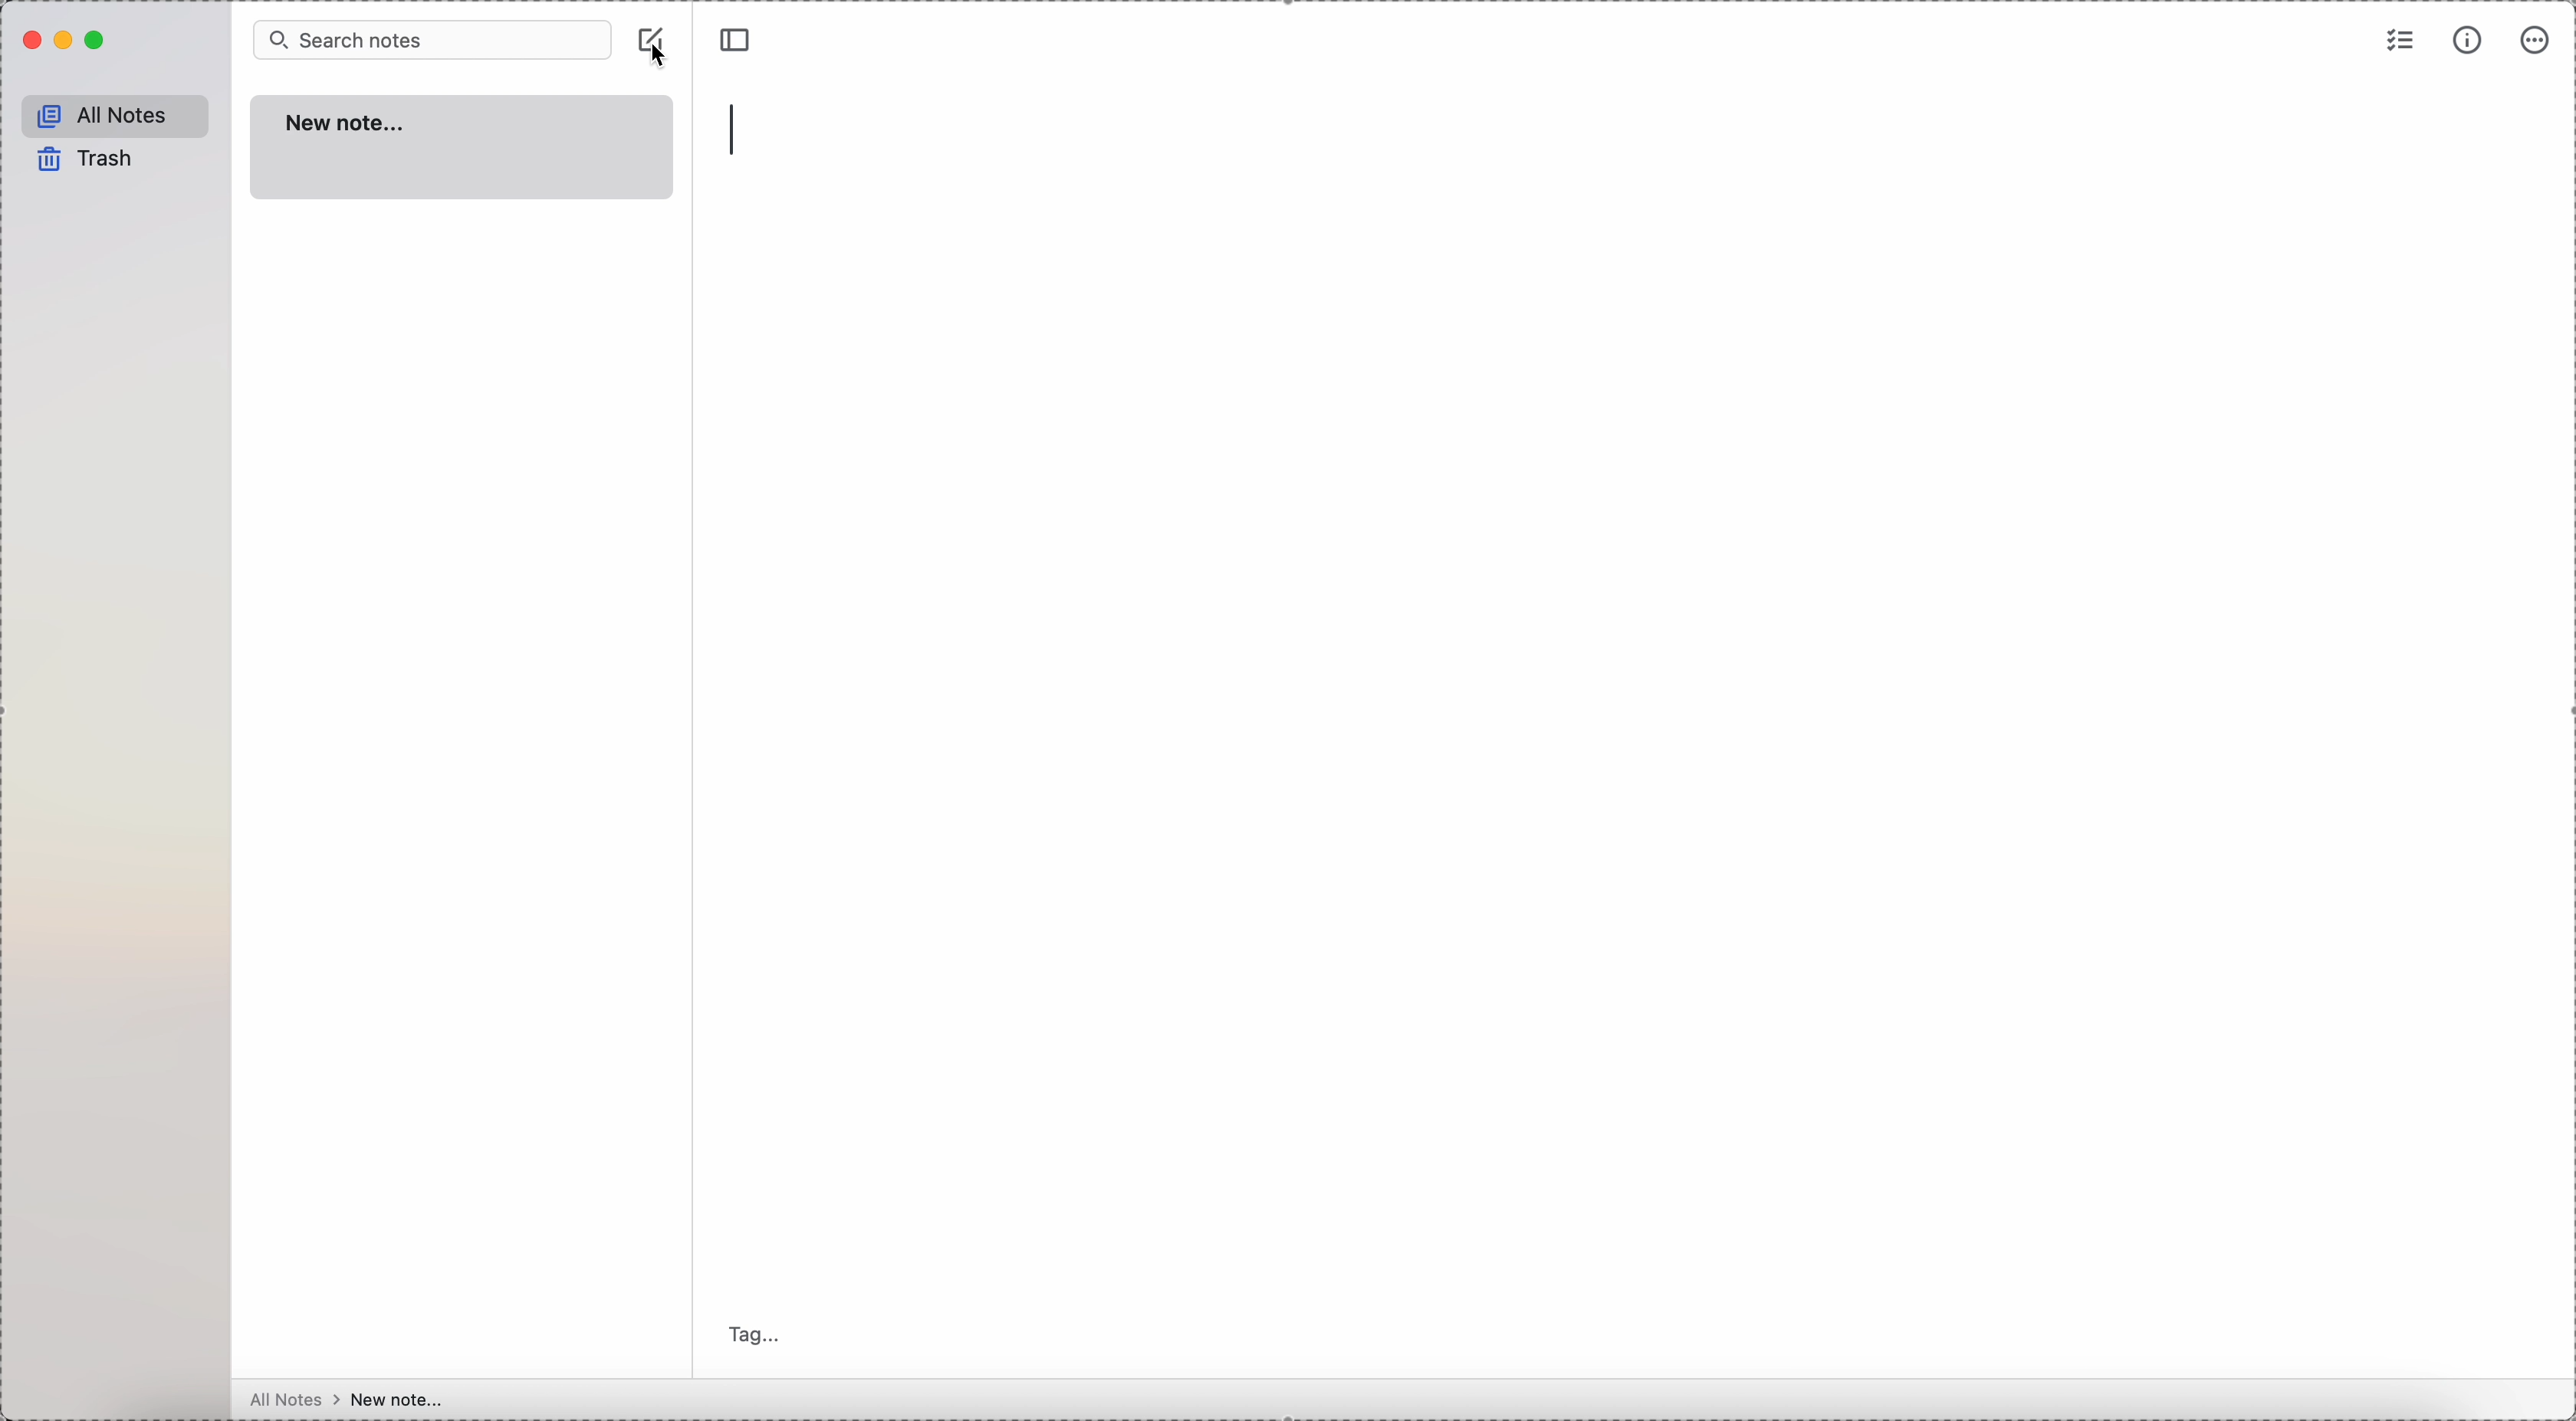 Image resolution: width=2576 pixels, height=1421 pixels. What do you see at coordinates (757, 1333) in the screenshot?
I see `tag` at bounding box center [757, 1333].